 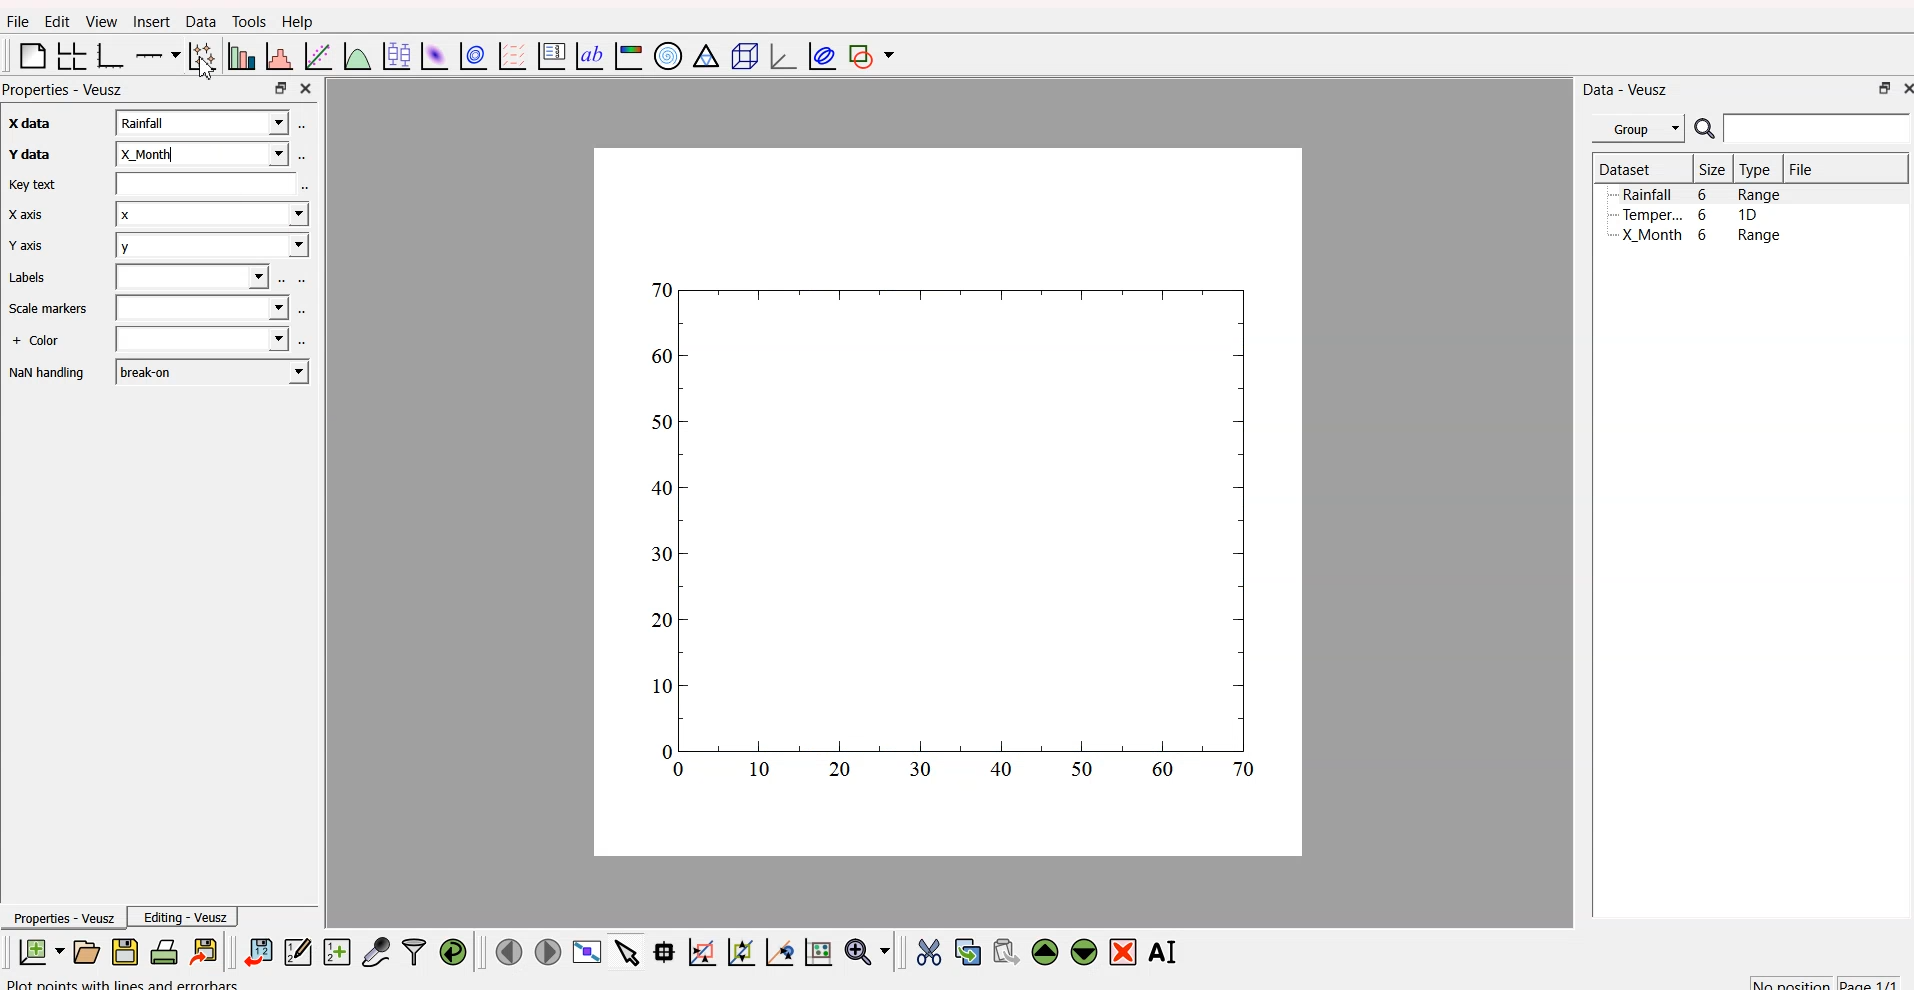 I want to click on Data, so click(x=197, y=23).